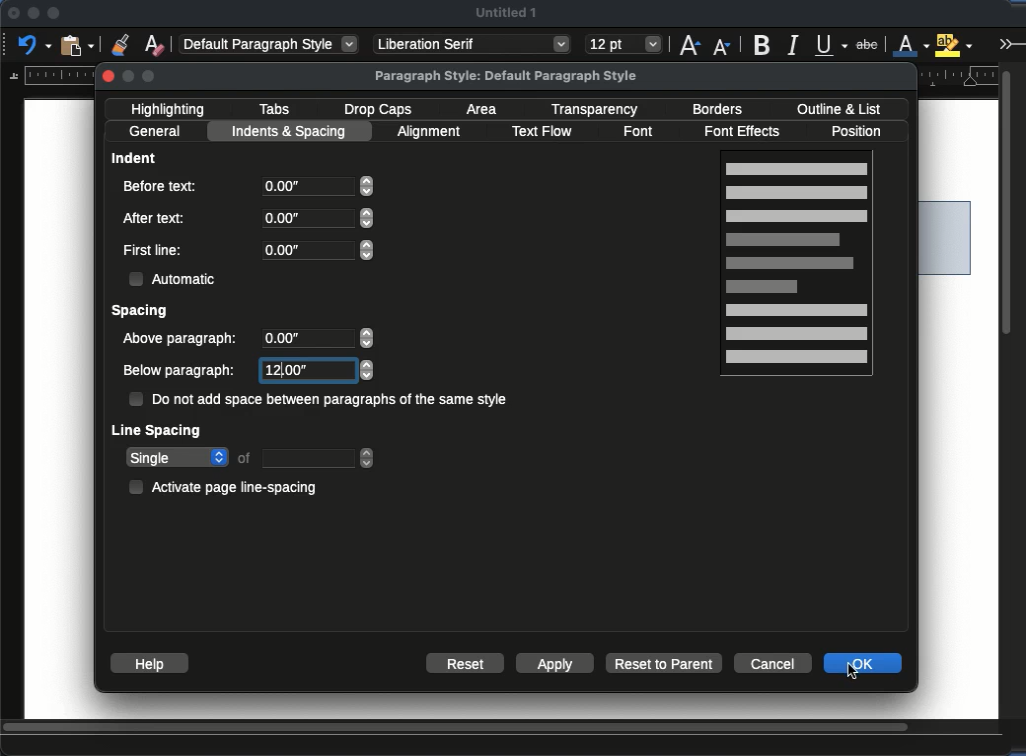 This screenshot has height=756, width=1026. I want to click on bold, so click(764, 44).